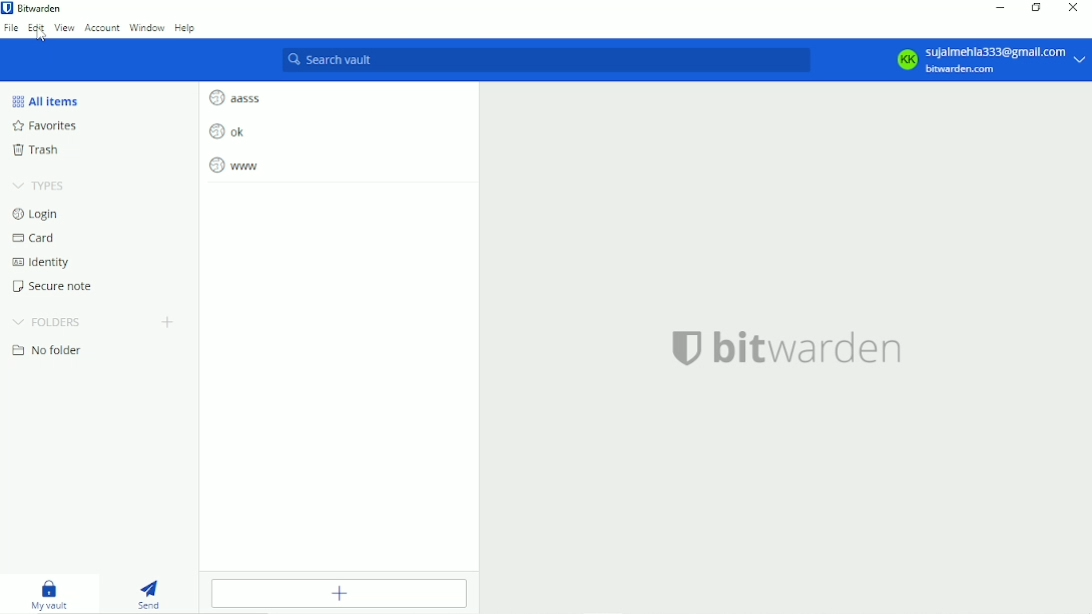  Describe the element at coordinates (152, 592) in the screenshot. I see `Send` at that location.